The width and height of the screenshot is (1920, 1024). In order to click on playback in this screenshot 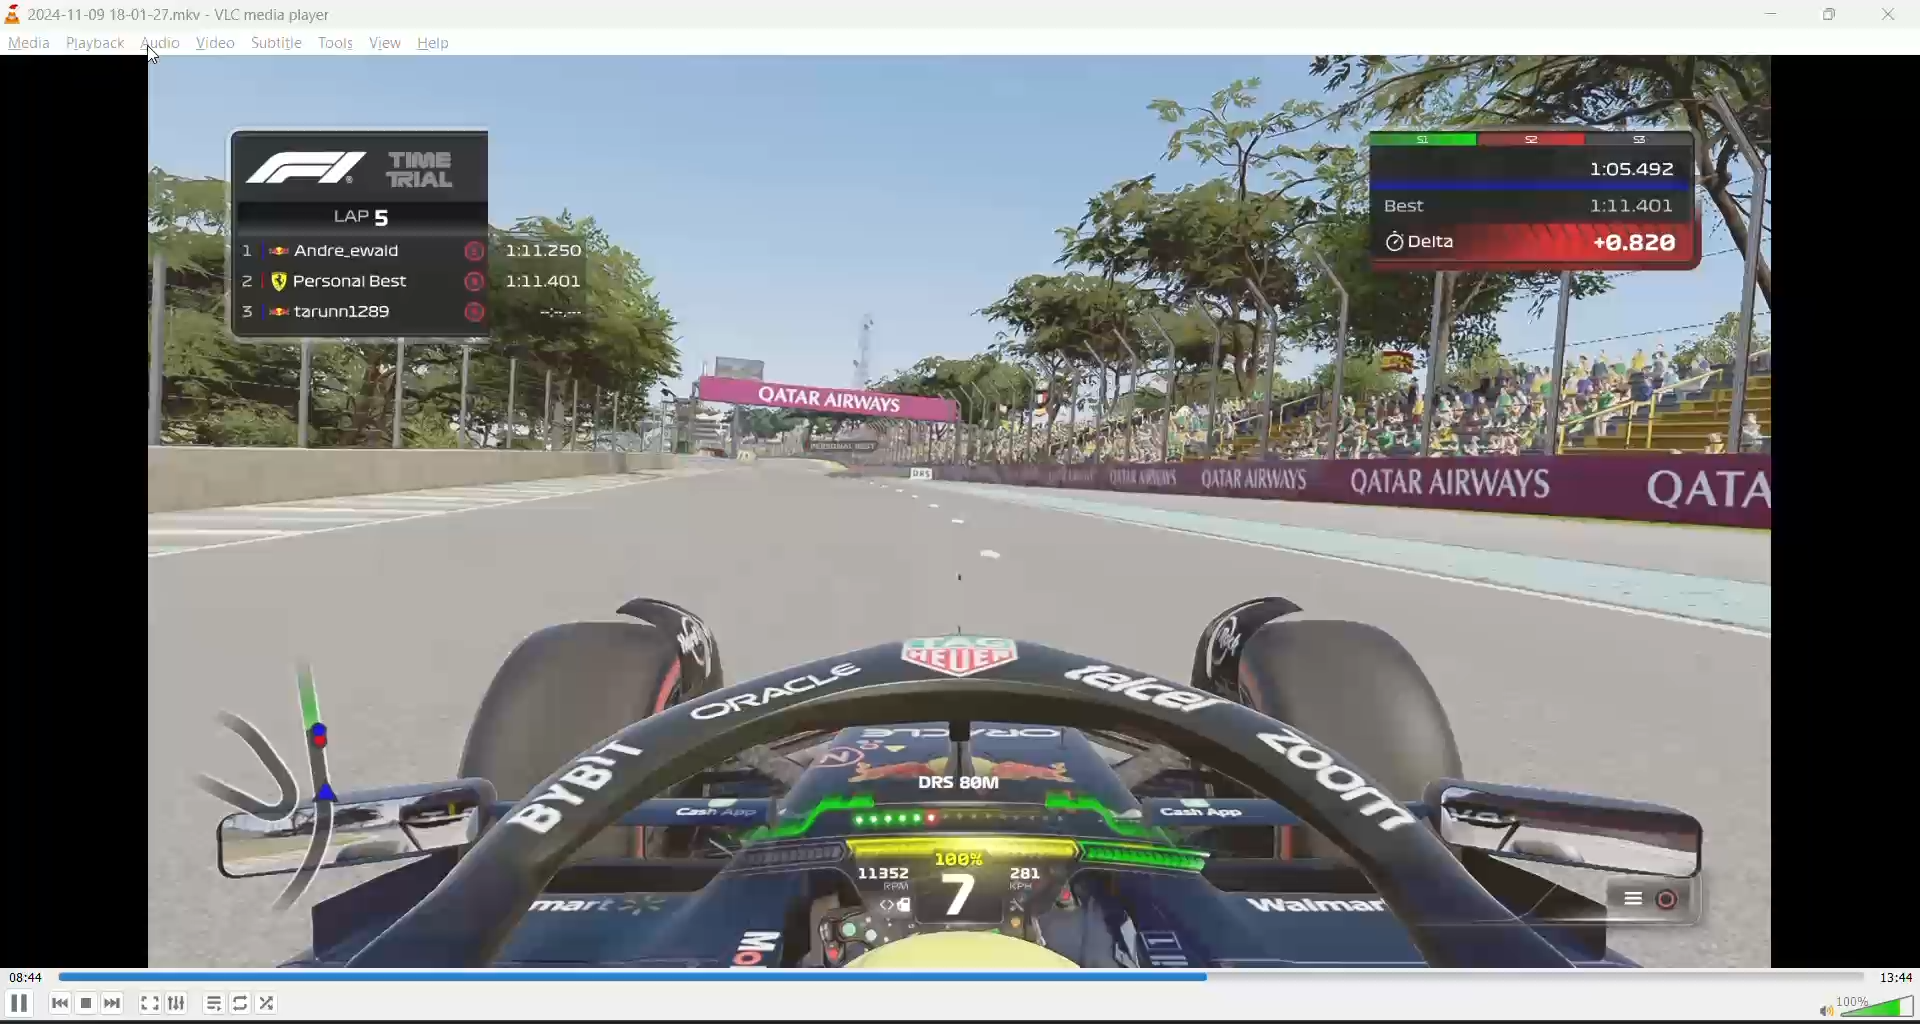, I will do `click(95, 44)`.